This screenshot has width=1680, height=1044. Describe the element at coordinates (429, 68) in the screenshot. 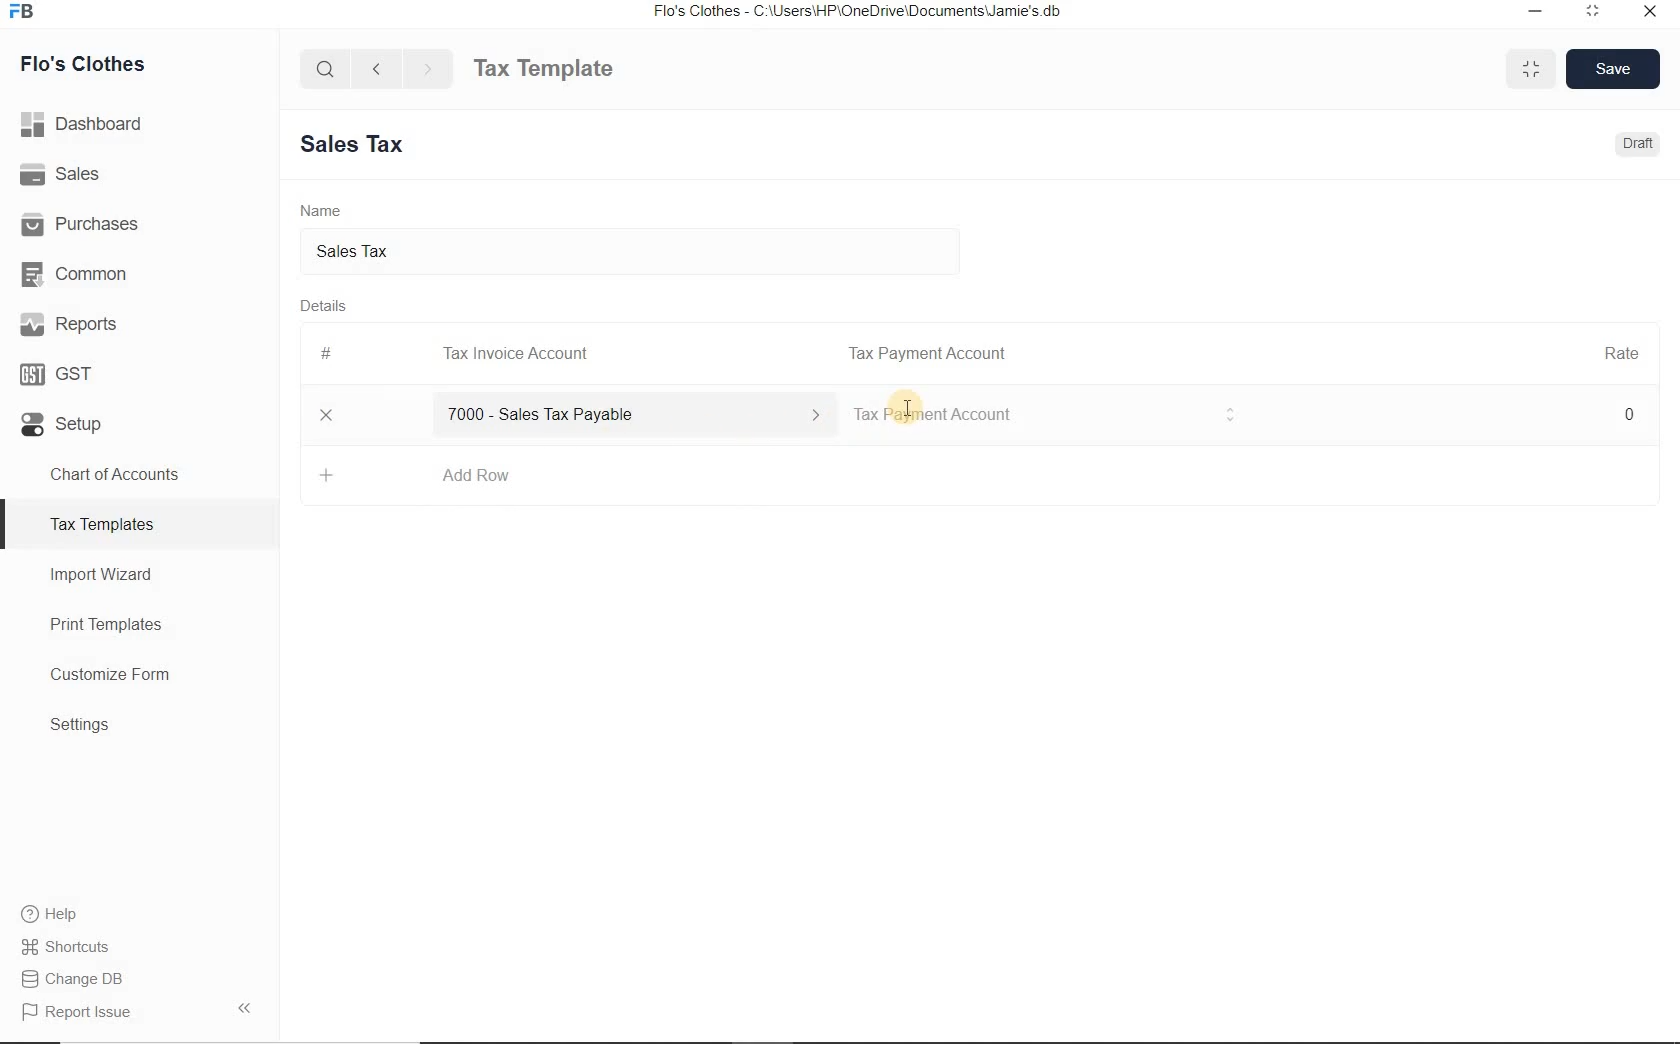

I see `Forward` at that location.